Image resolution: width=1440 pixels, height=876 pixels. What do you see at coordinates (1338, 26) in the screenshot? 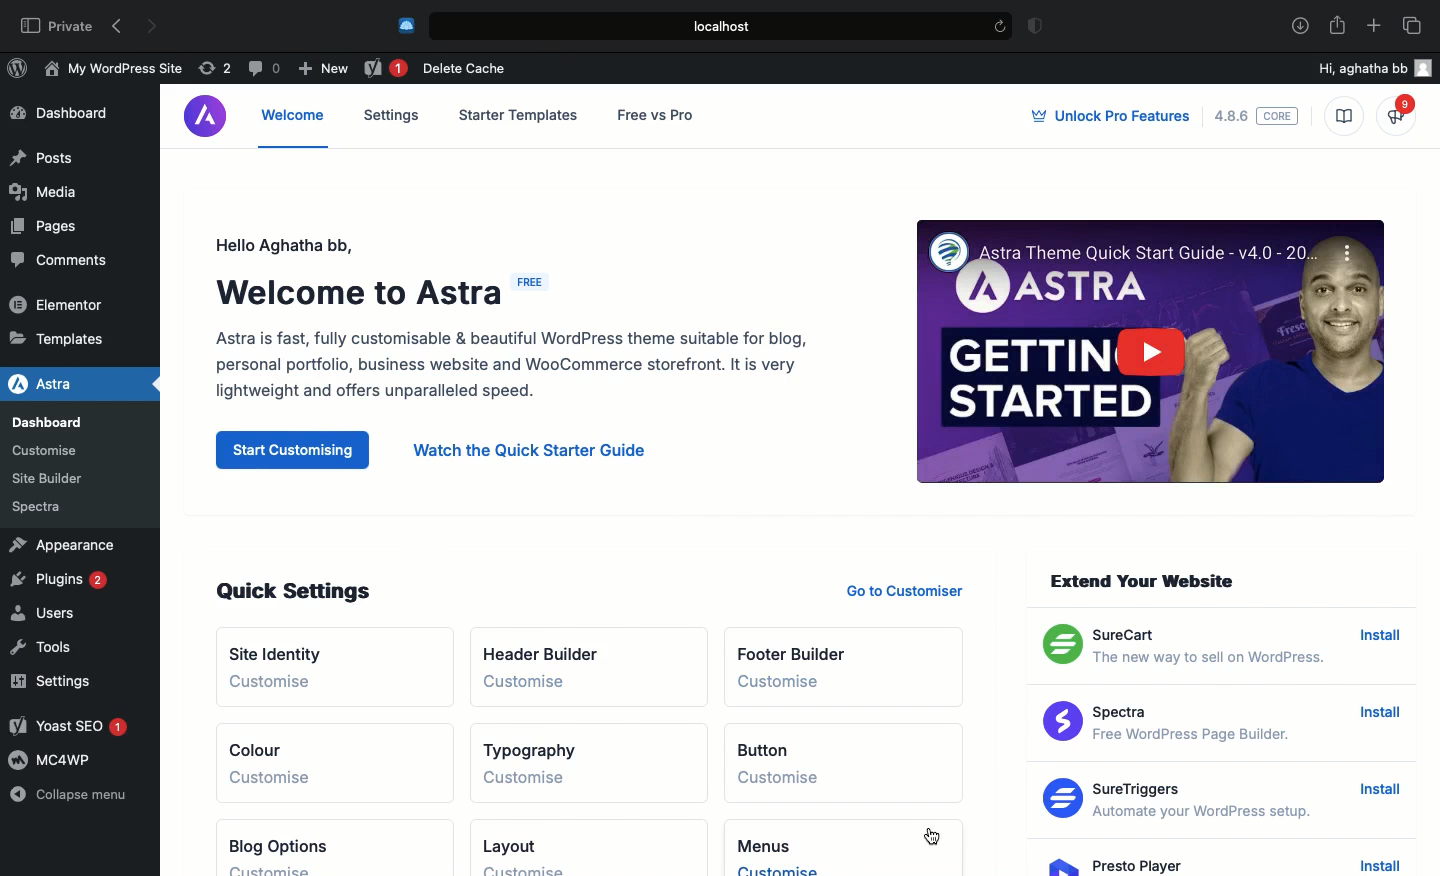
I see `Share` at bounding box center [1338, 26].